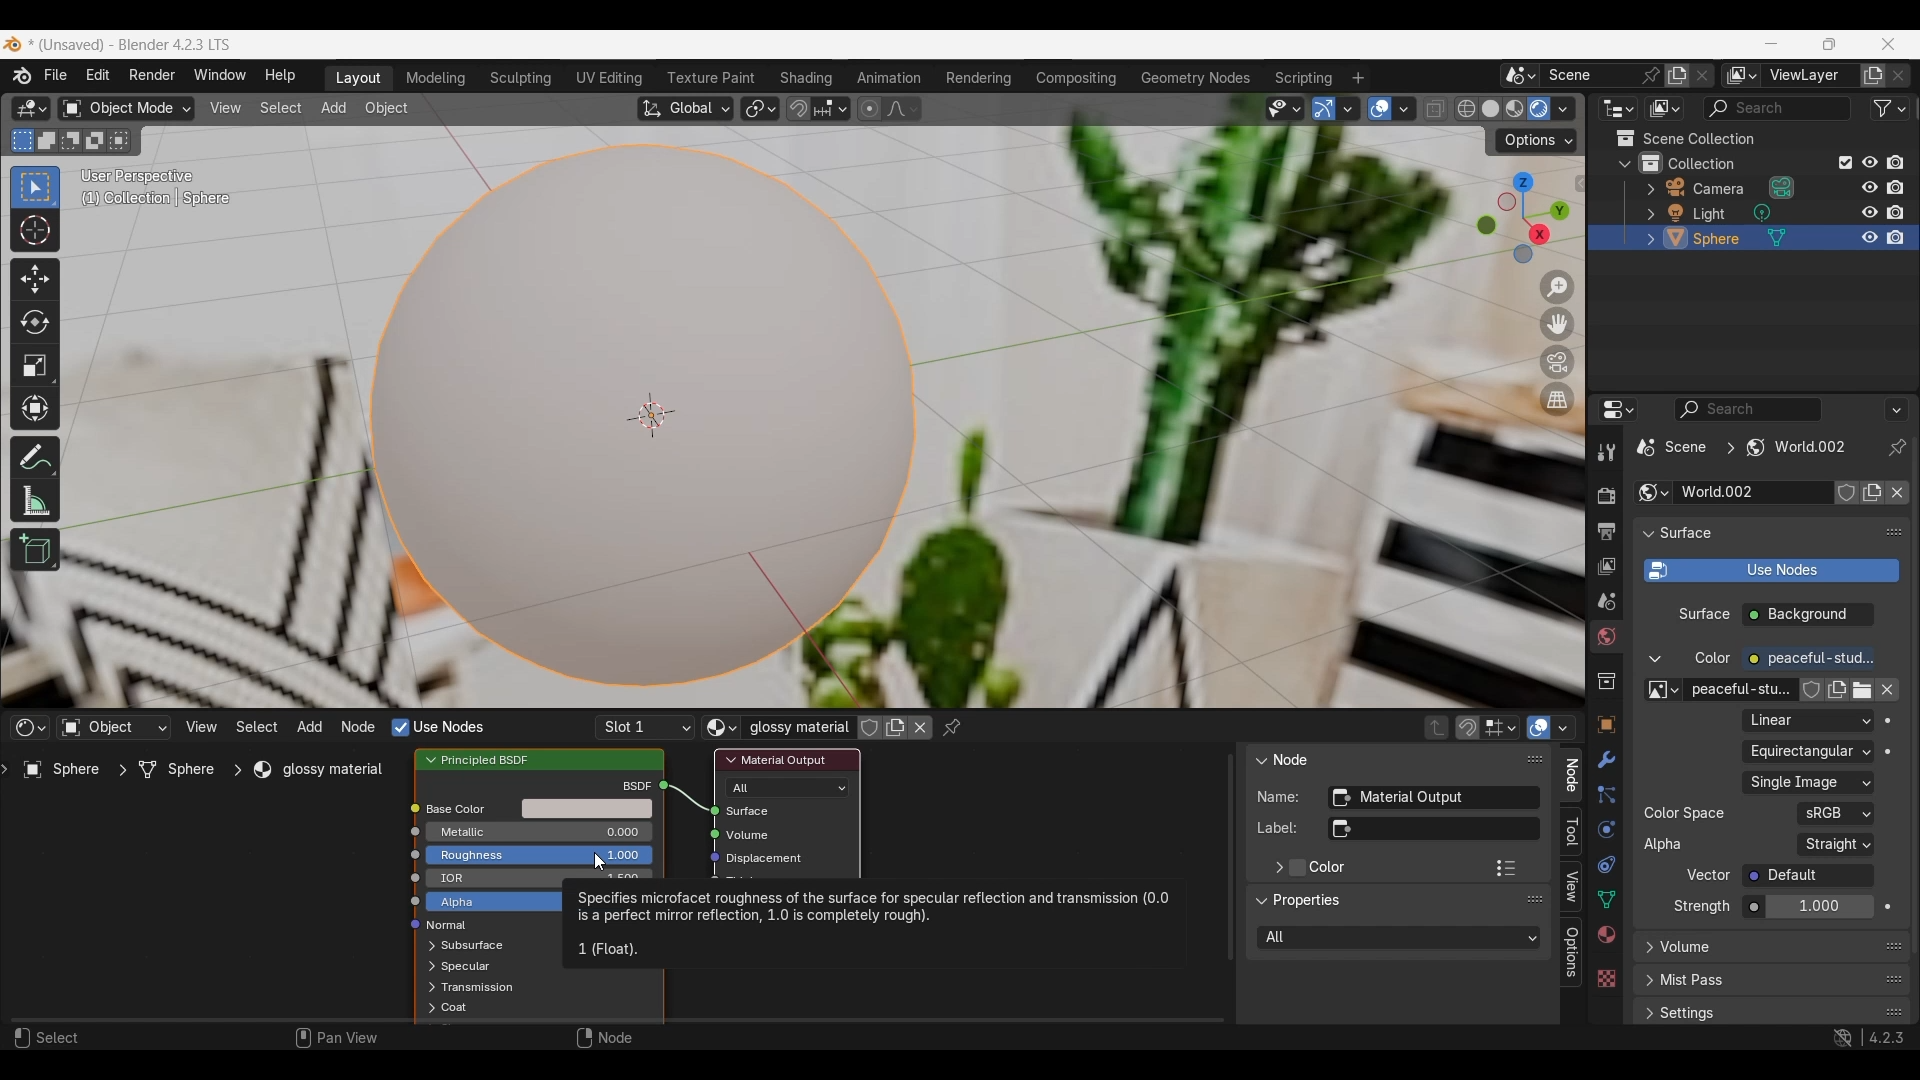  Describe the element at coordinates (1276, 867) in the screenshot. I see `Expand` at that location.